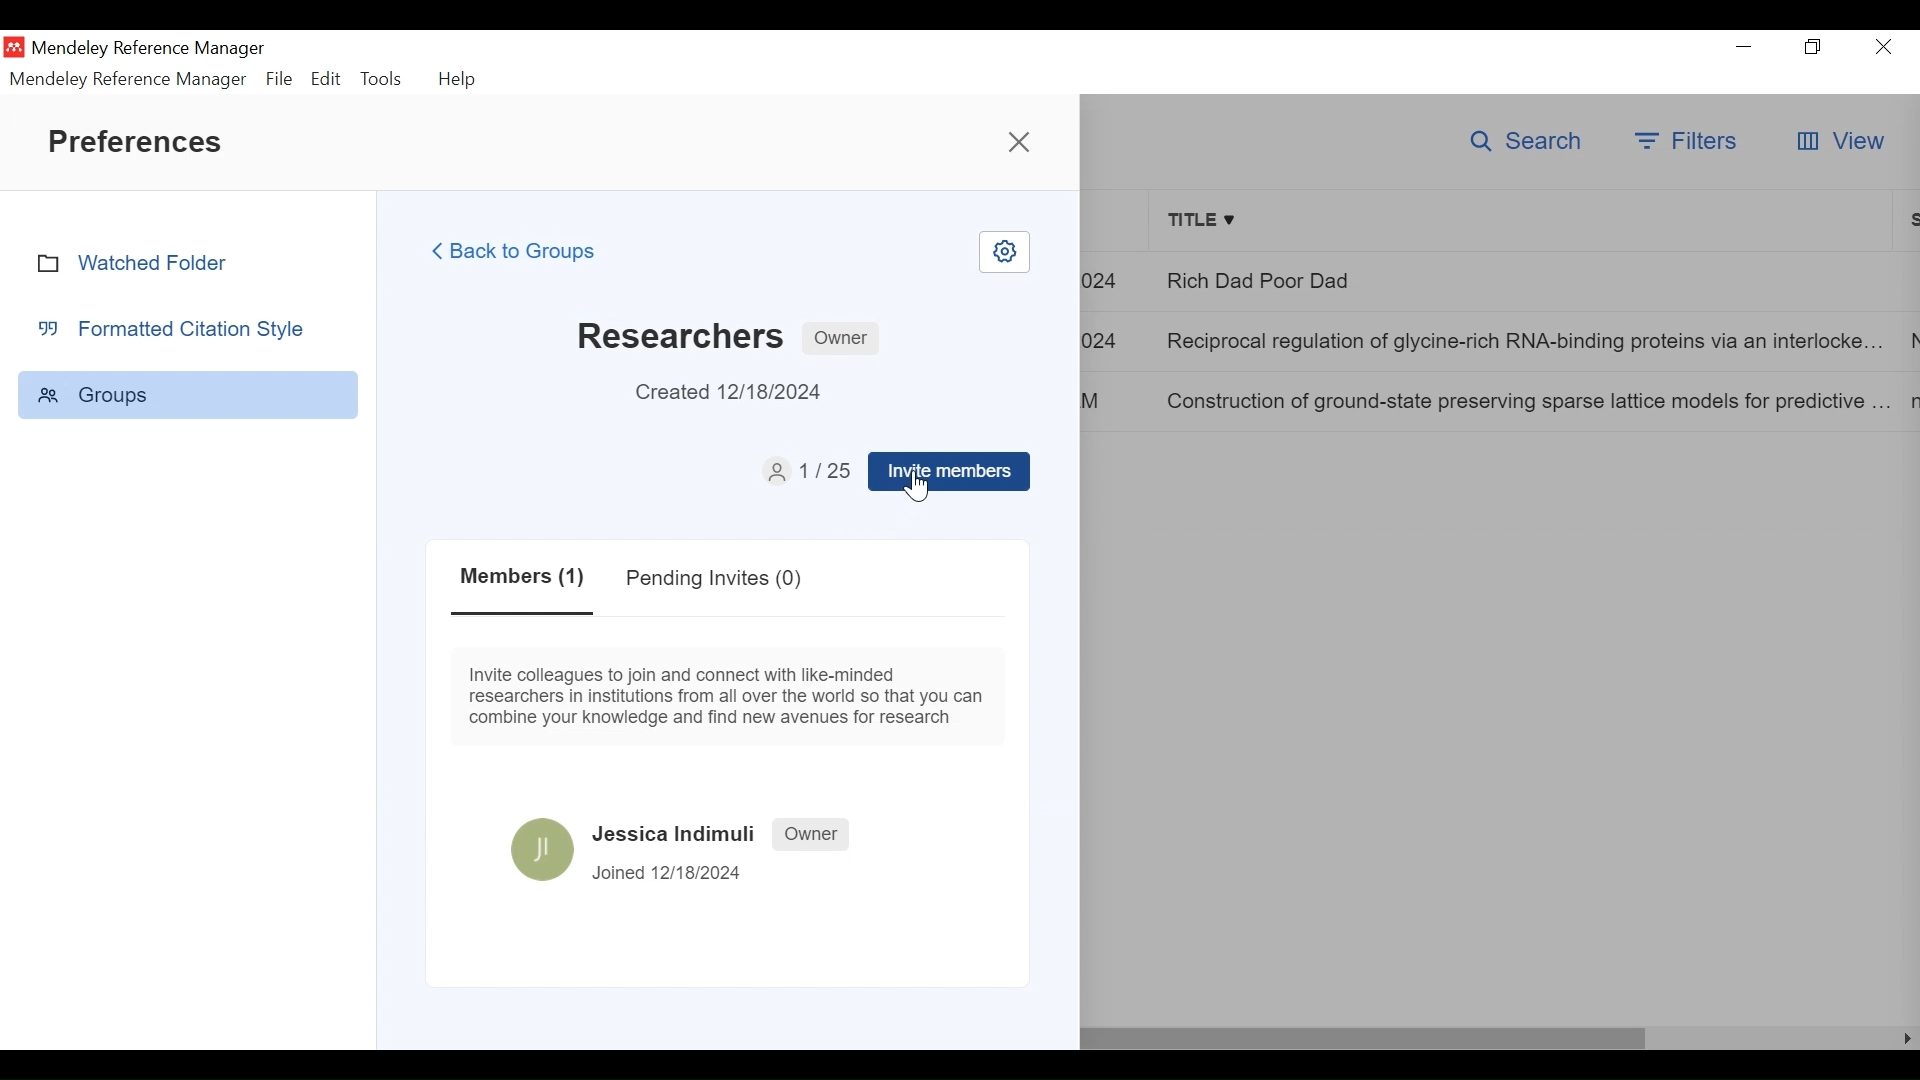 The width and height of the screenshot is (1920, 1080). What do you see at coordinates (1839, 140) in the screenshot?
I see `View` at bounding box center [1839, 140].